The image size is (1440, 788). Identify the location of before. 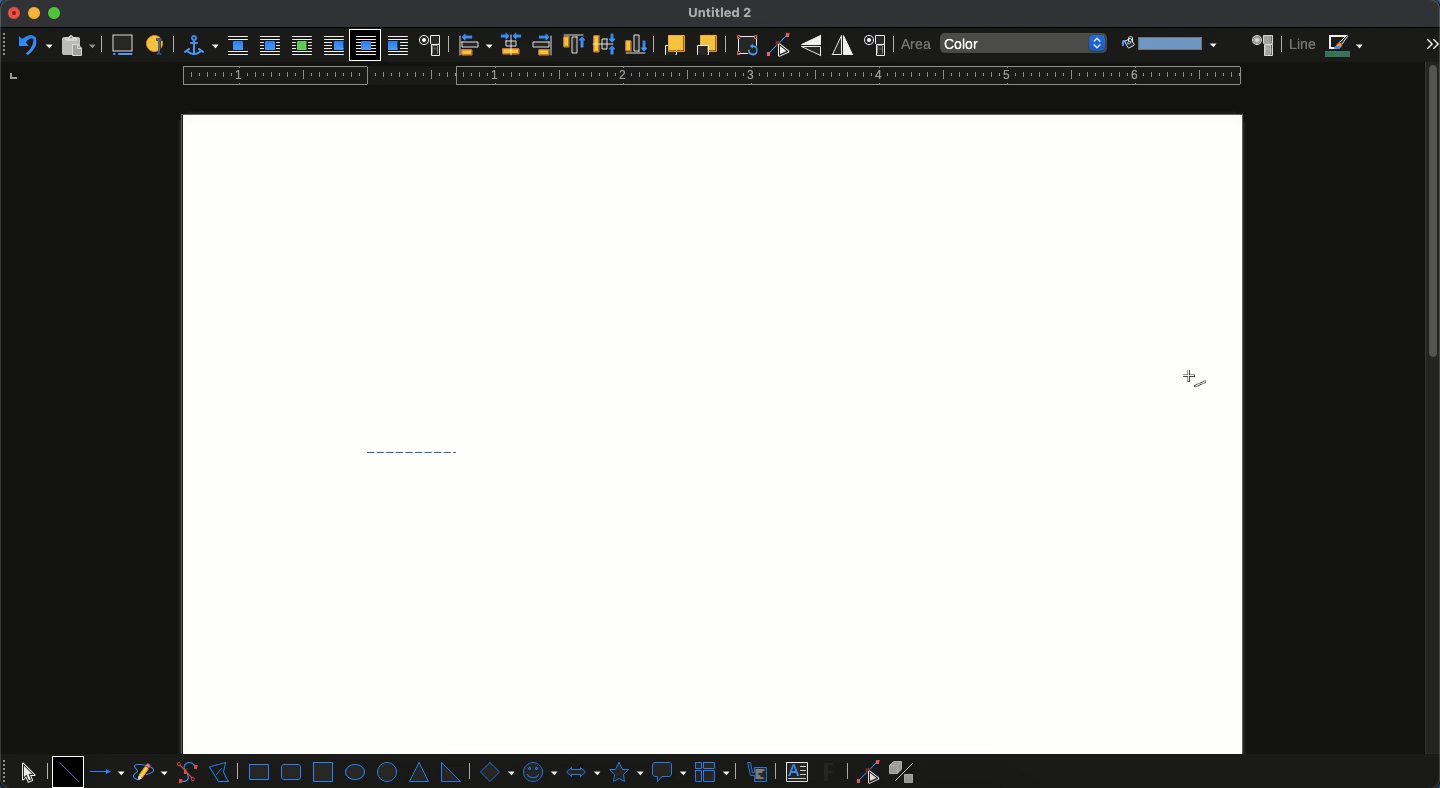
(333, 46).